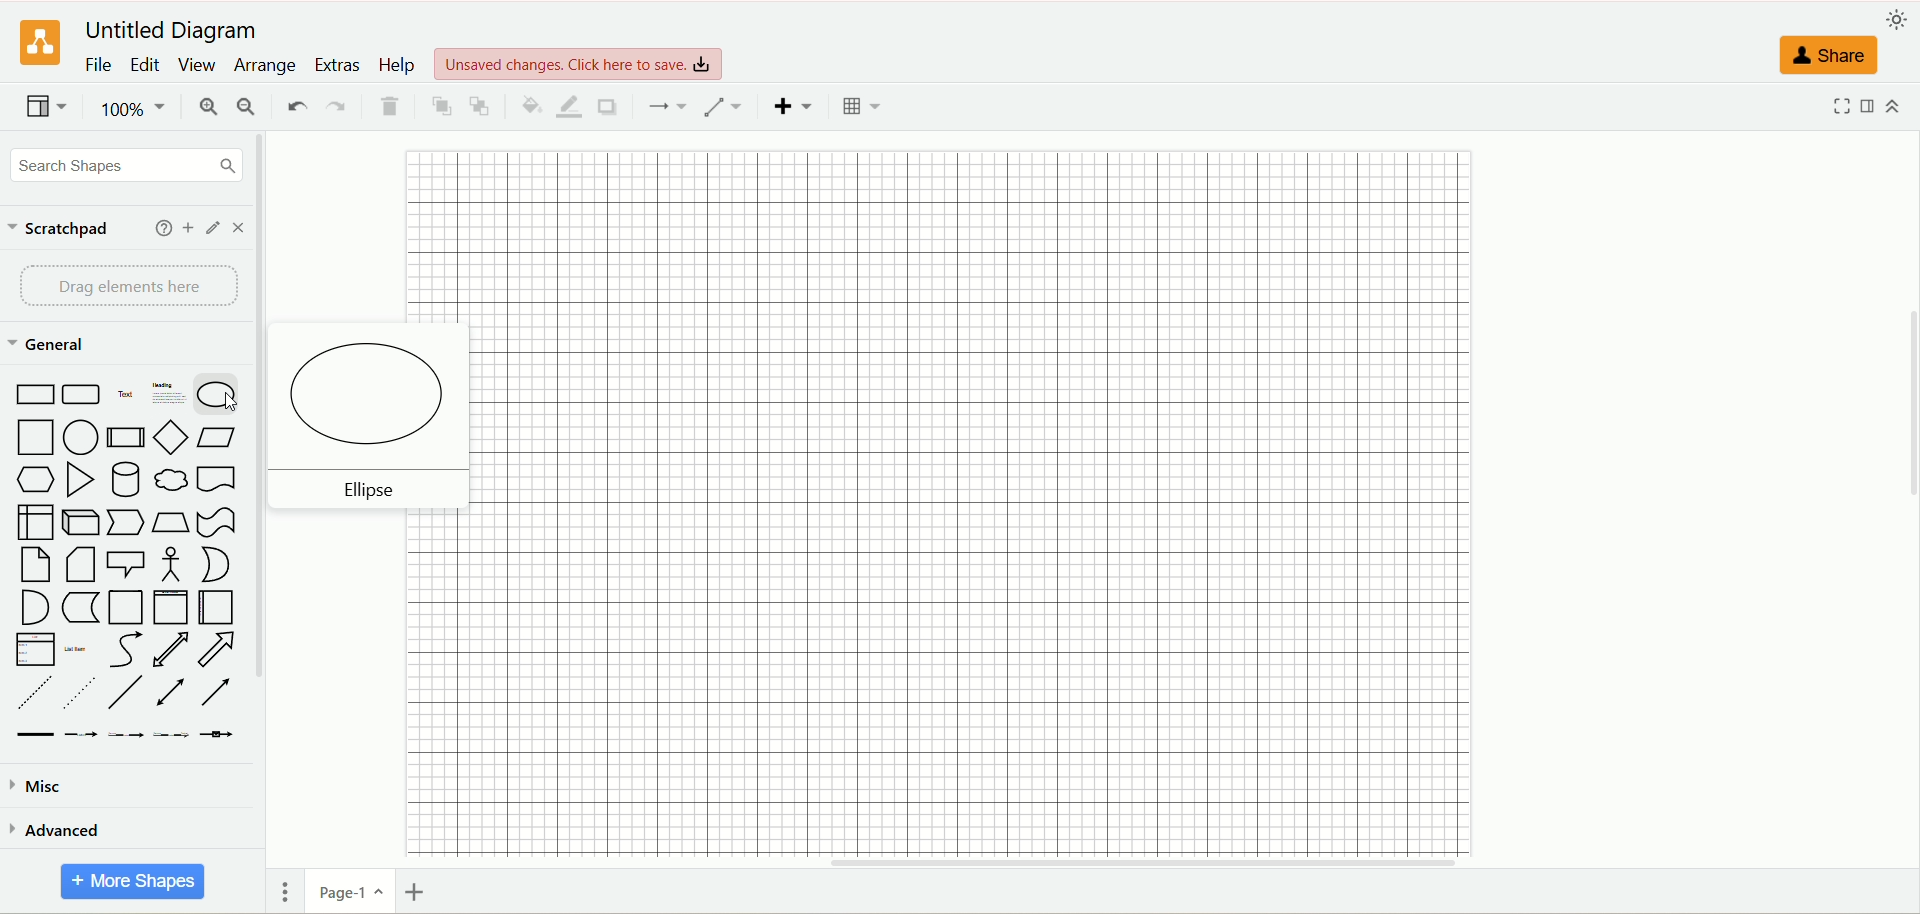 The image size is (1920, 914). I want to click on drag elements here, so click(125, 286).